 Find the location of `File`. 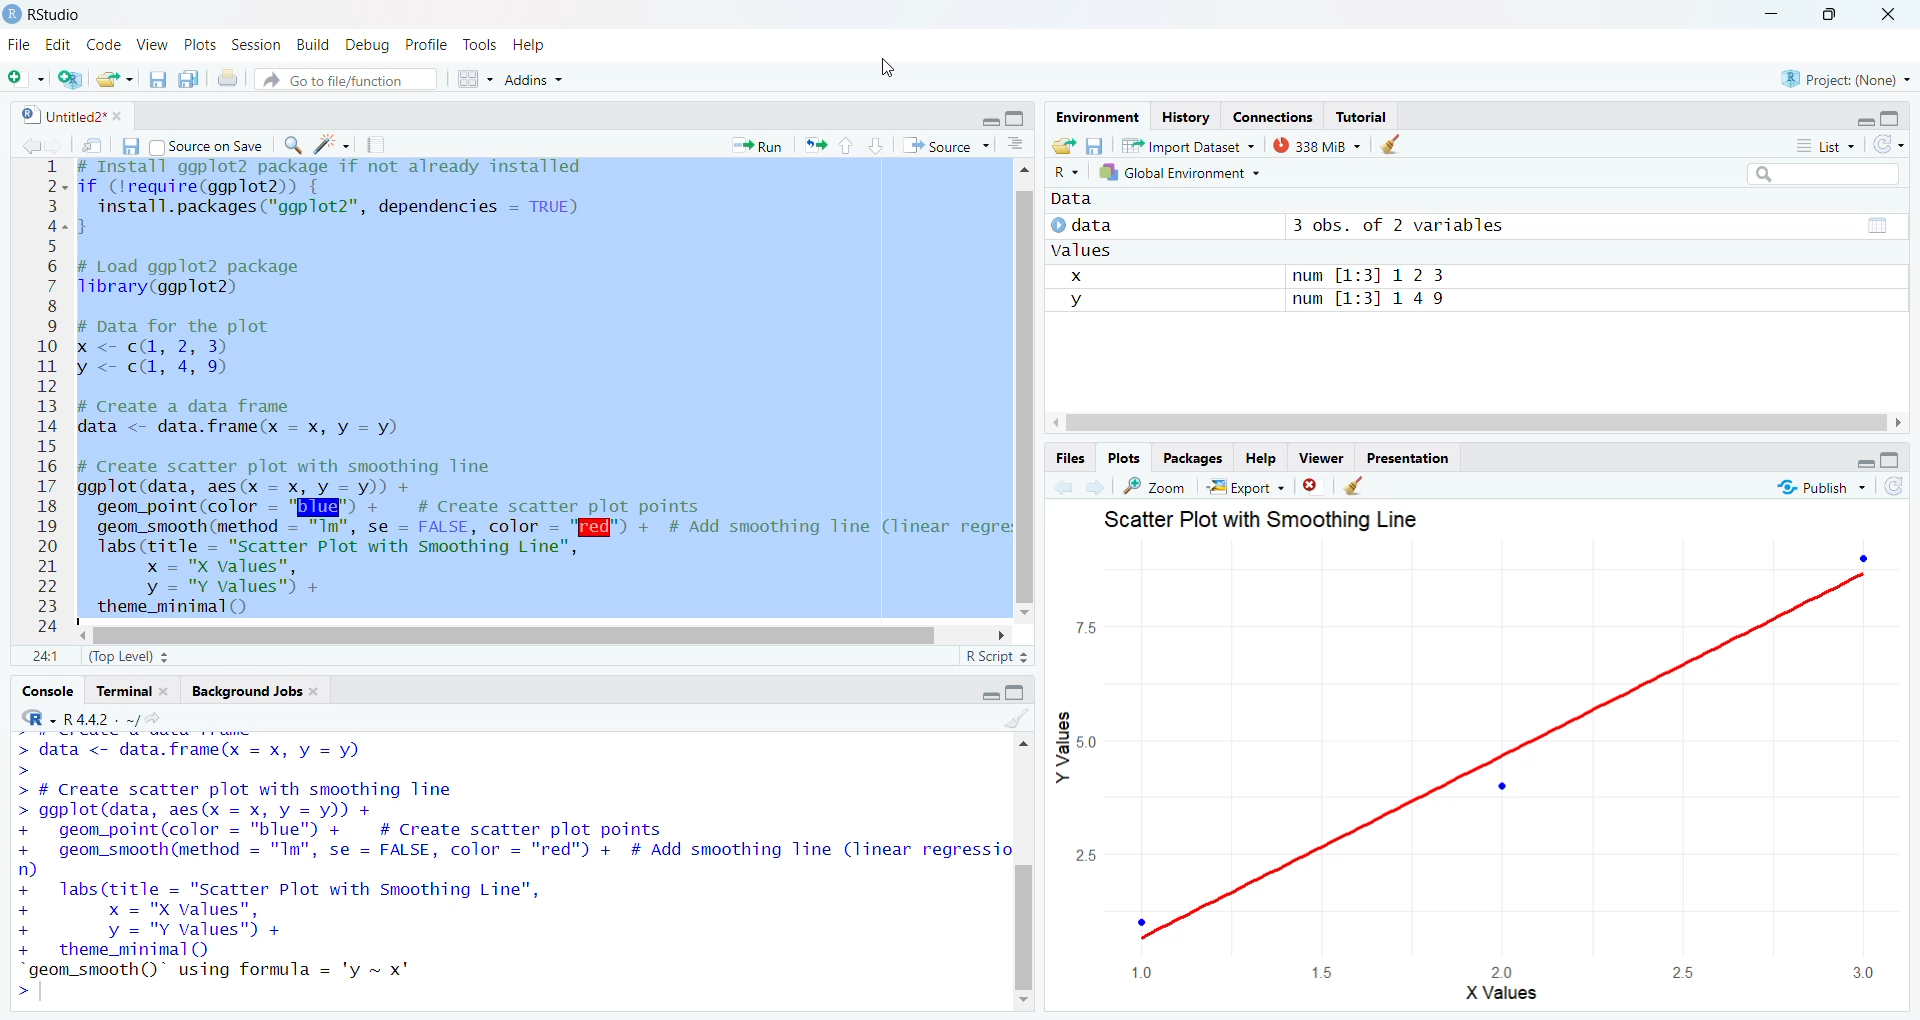

File is located at coordinates (17, 44).